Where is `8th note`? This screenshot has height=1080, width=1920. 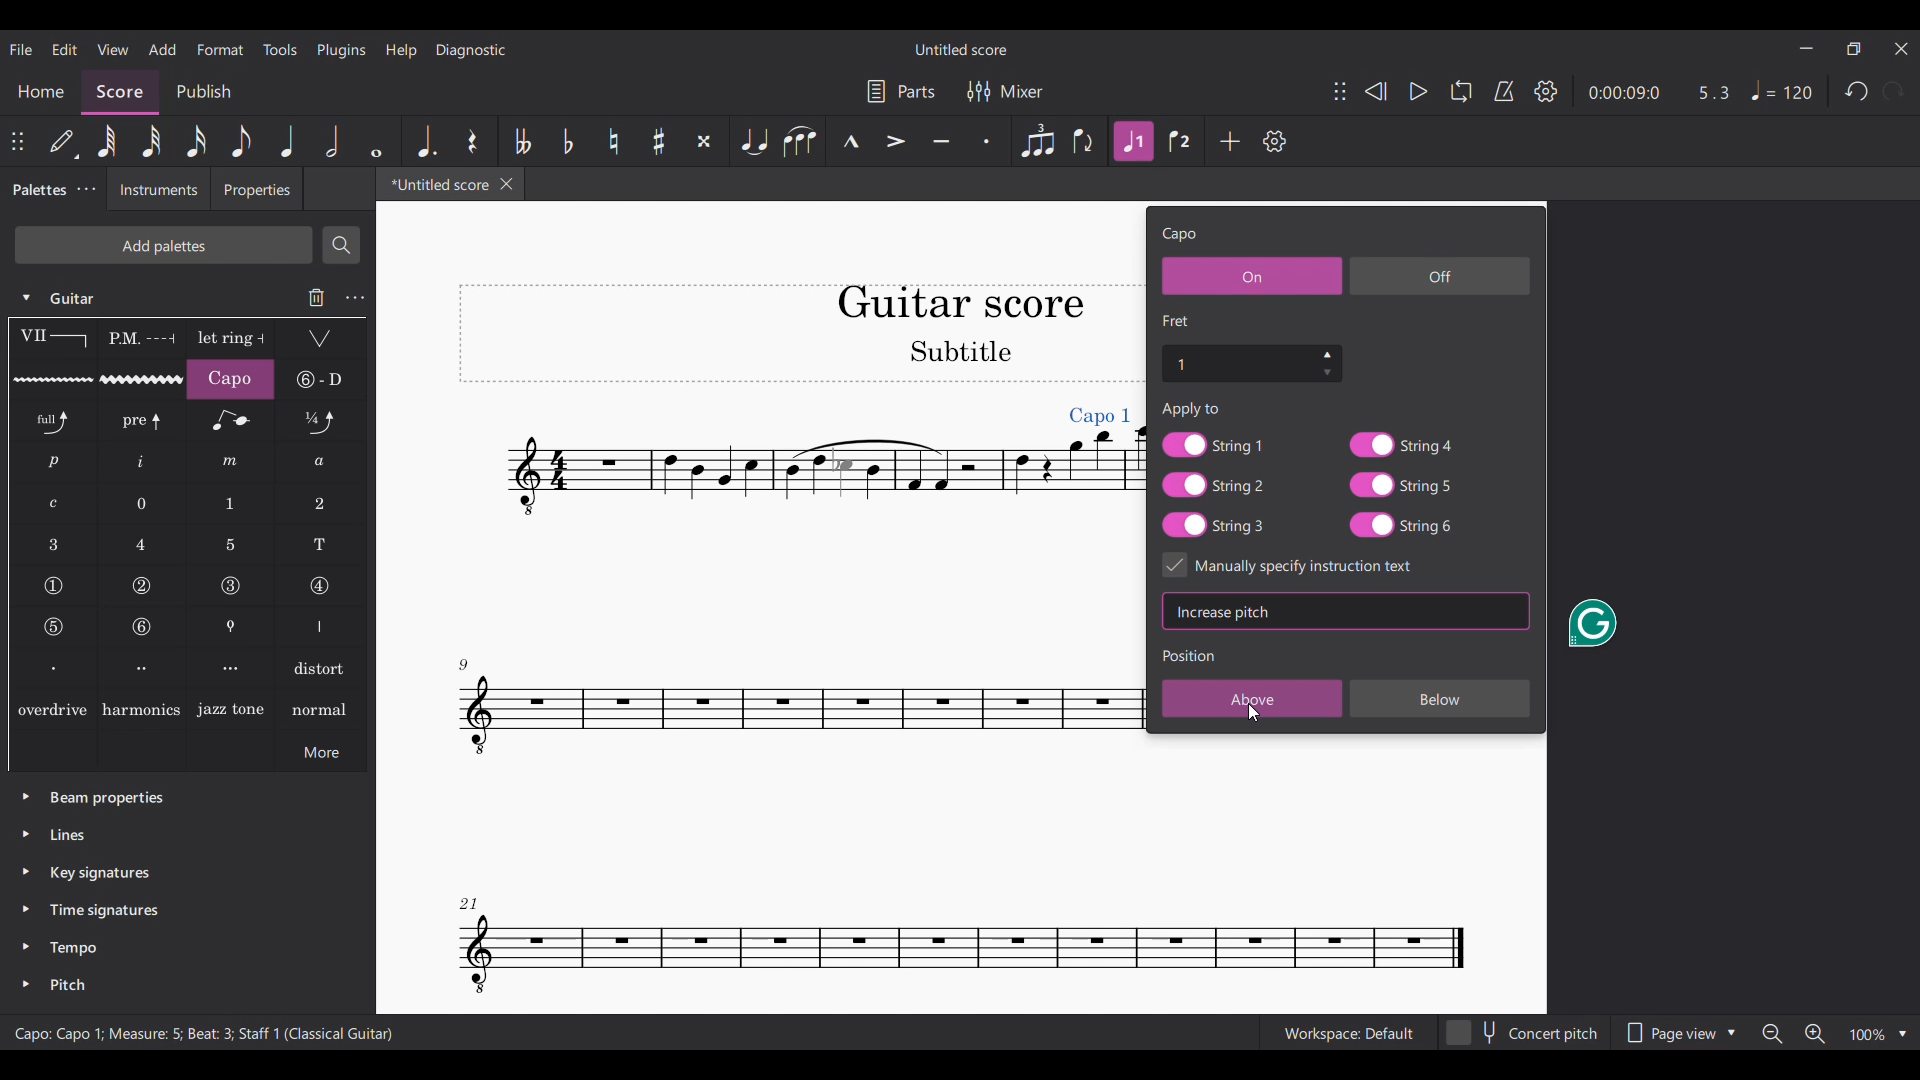
8th note is located at coordinates (241, 141).